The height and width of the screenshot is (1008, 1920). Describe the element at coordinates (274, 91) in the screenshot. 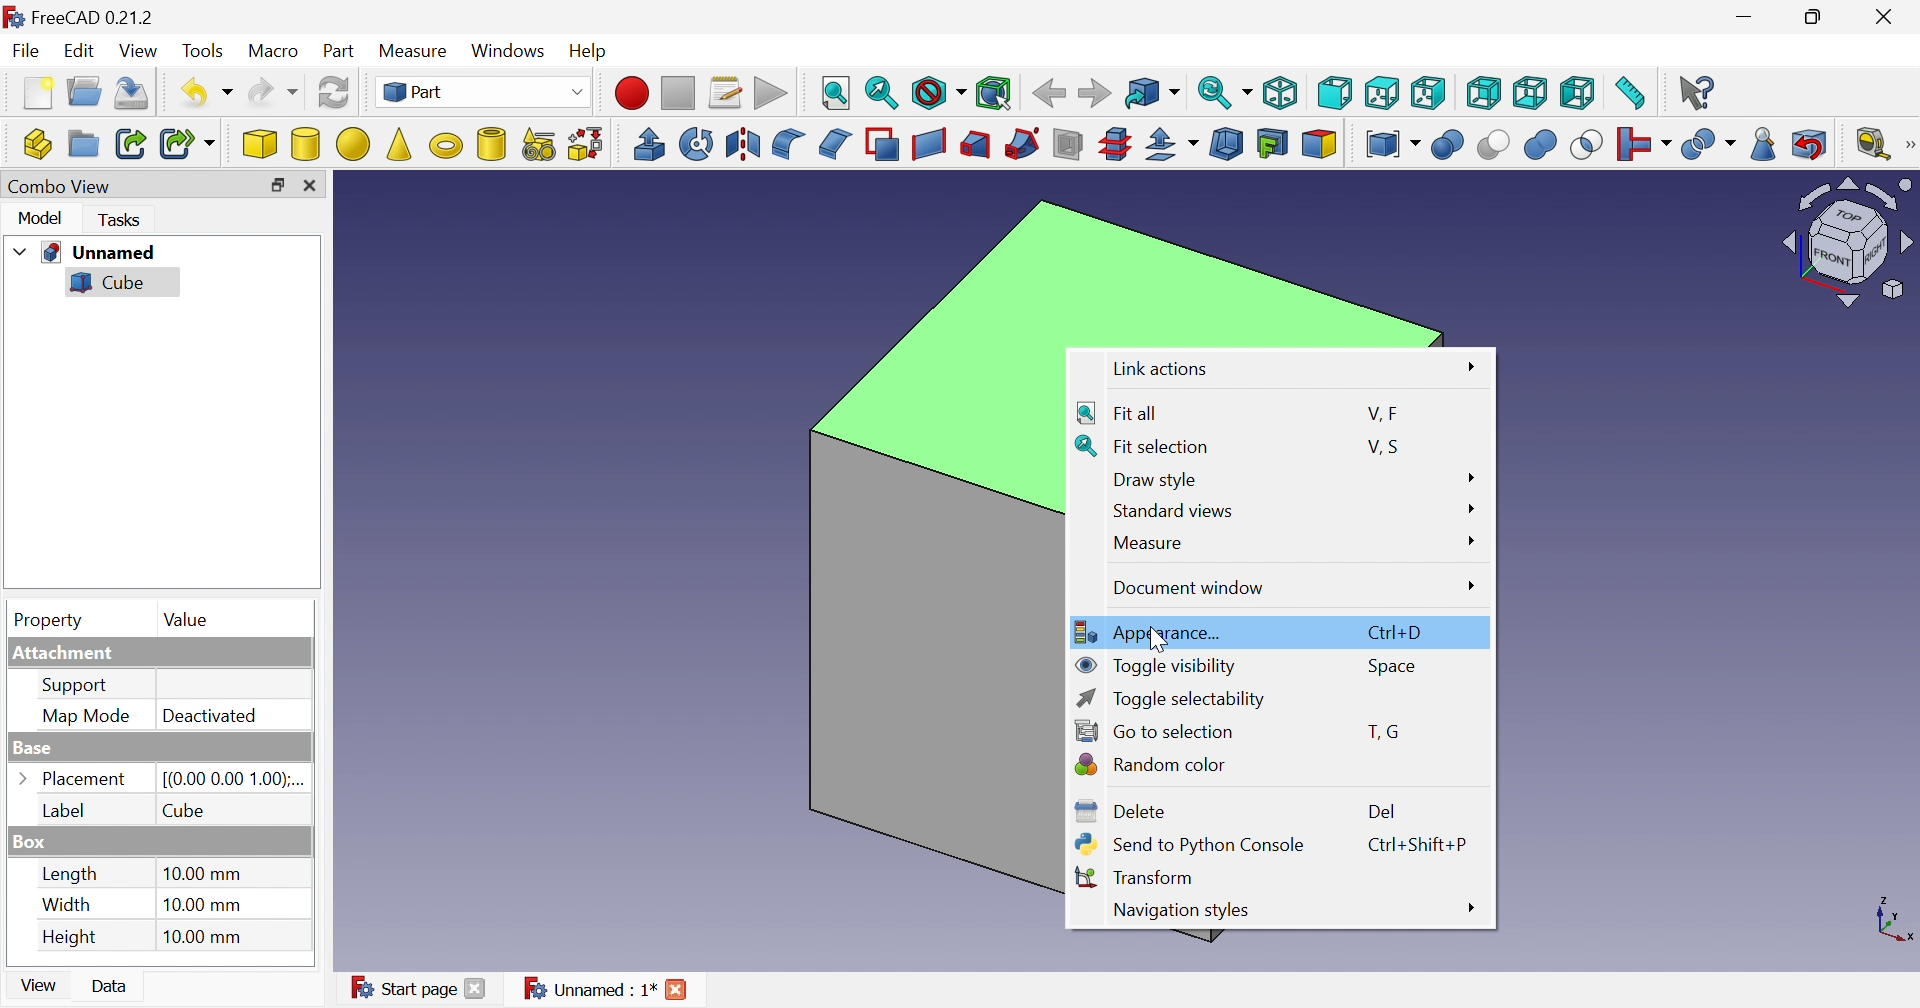

I see `Redo` at that location.